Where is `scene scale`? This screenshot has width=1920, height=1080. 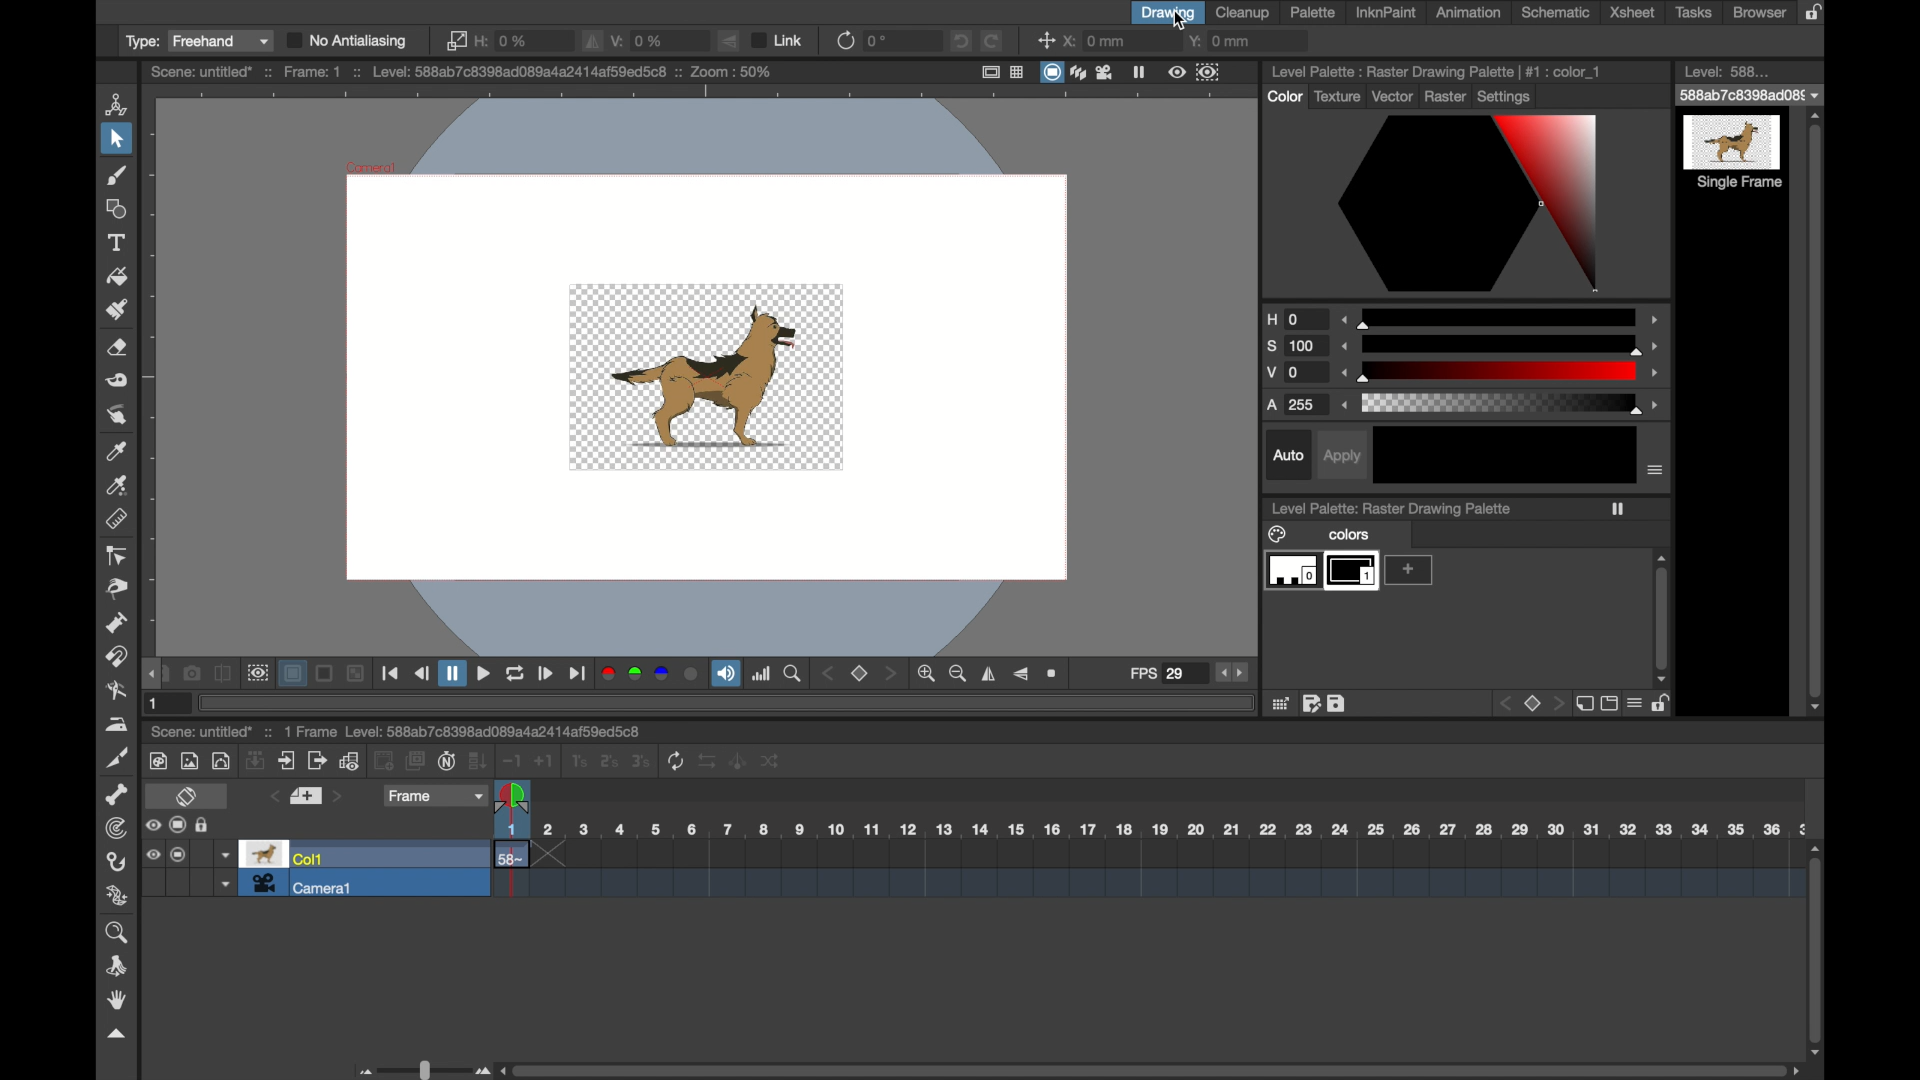 scene scale is located at coordinates (1151, 830).